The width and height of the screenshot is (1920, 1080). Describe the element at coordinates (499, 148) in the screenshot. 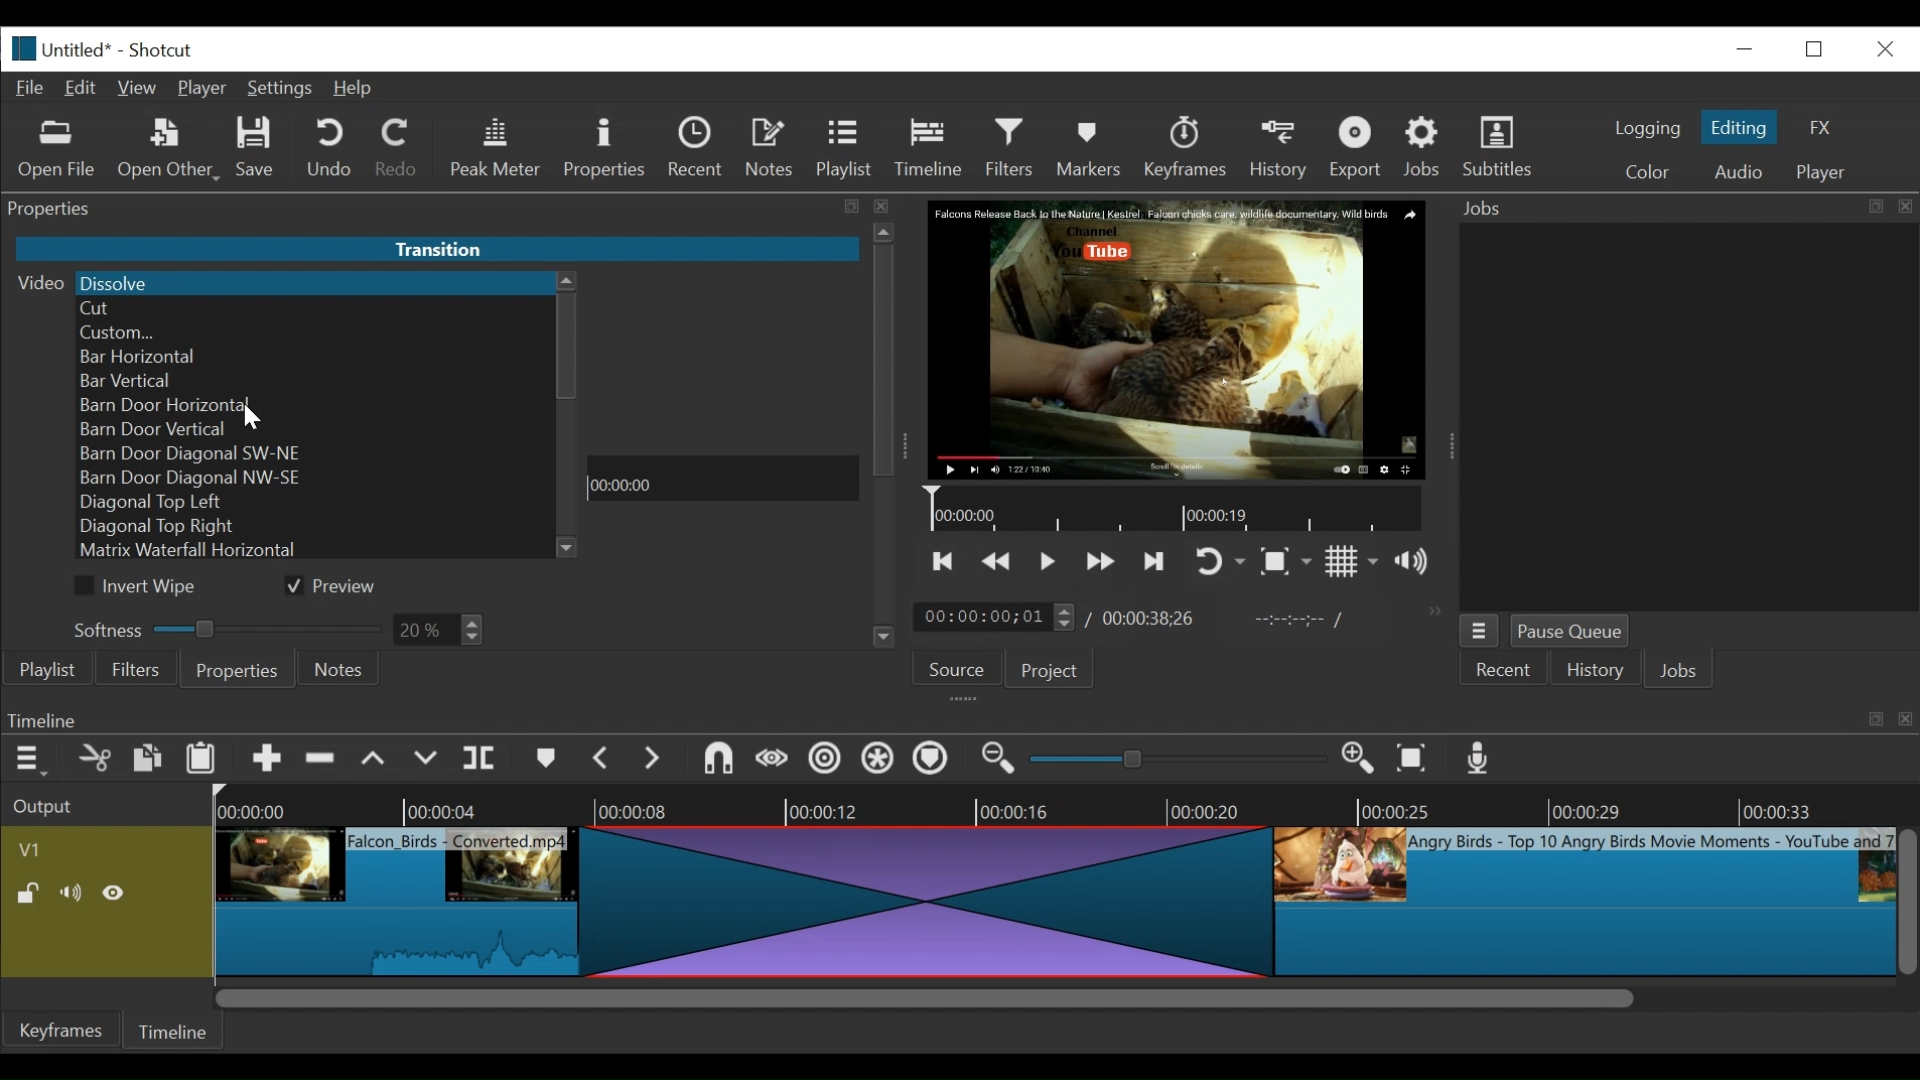

I see `Peak Meter` at that location.